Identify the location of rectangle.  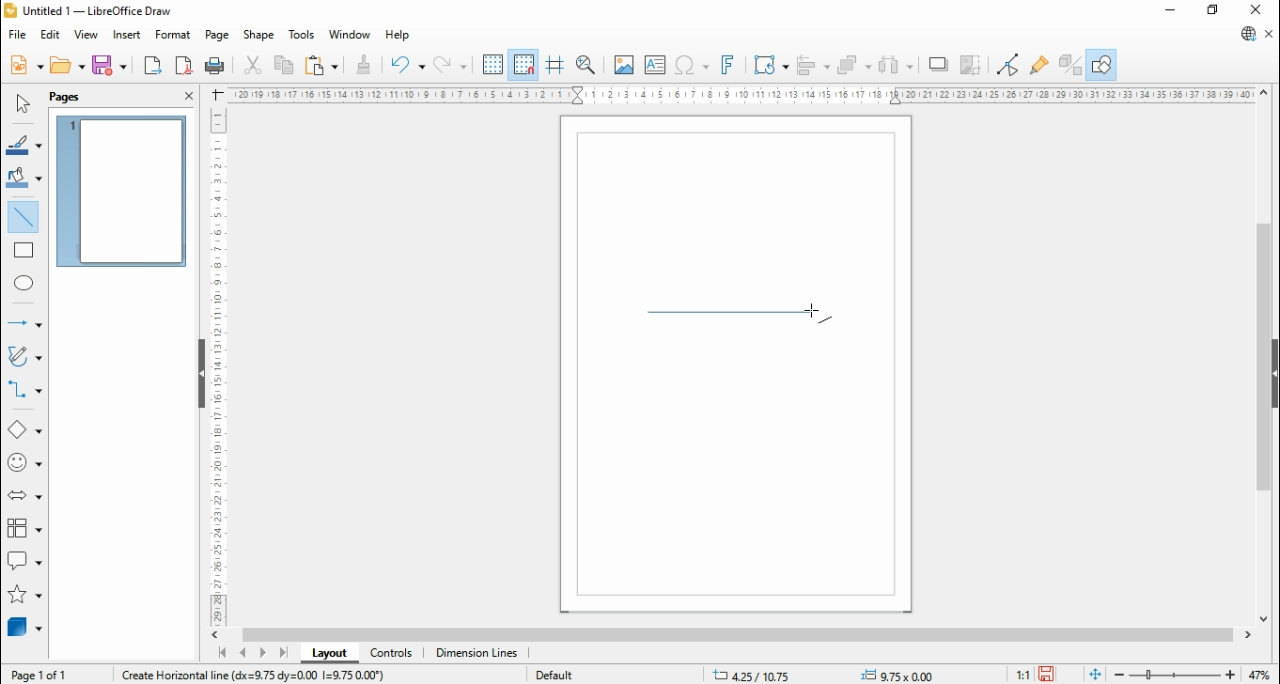
(24, 250).